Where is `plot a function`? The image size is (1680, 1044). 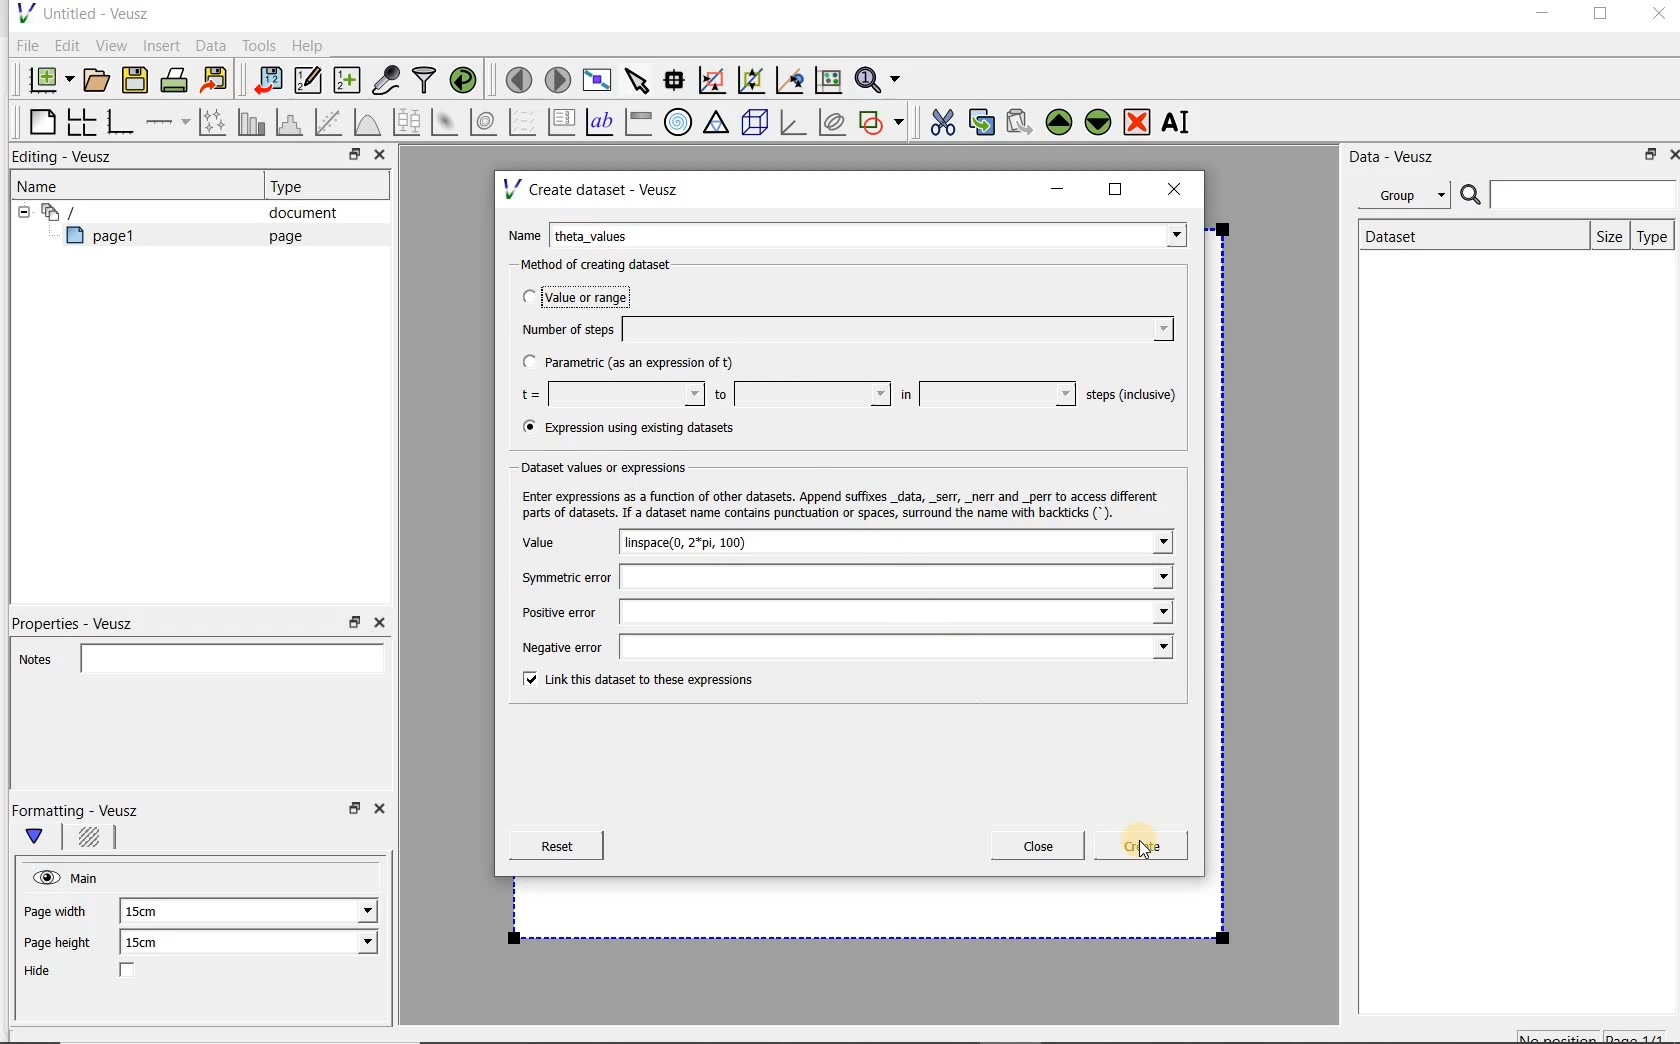
plot a function is located at coordinates (366, 122).